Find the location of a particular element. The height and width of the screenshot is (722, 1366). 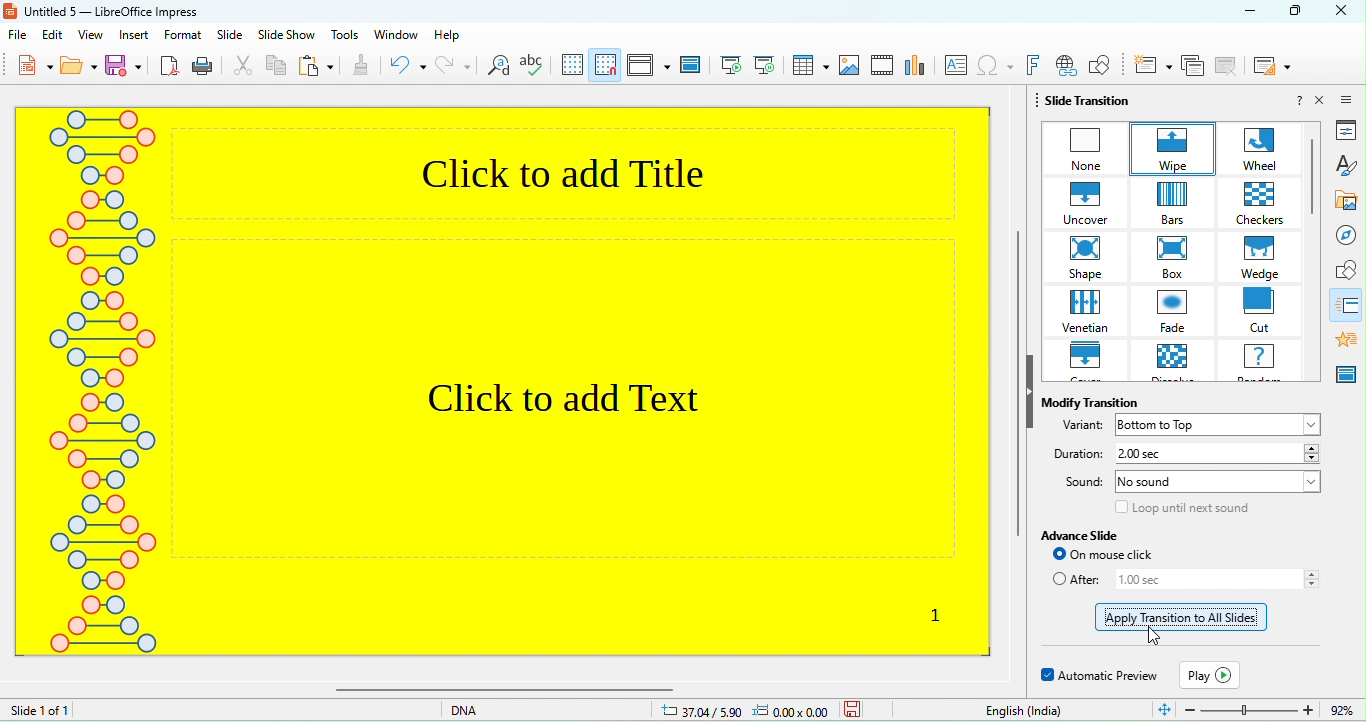

loop until next sound is located at coordinates (1178, 511).